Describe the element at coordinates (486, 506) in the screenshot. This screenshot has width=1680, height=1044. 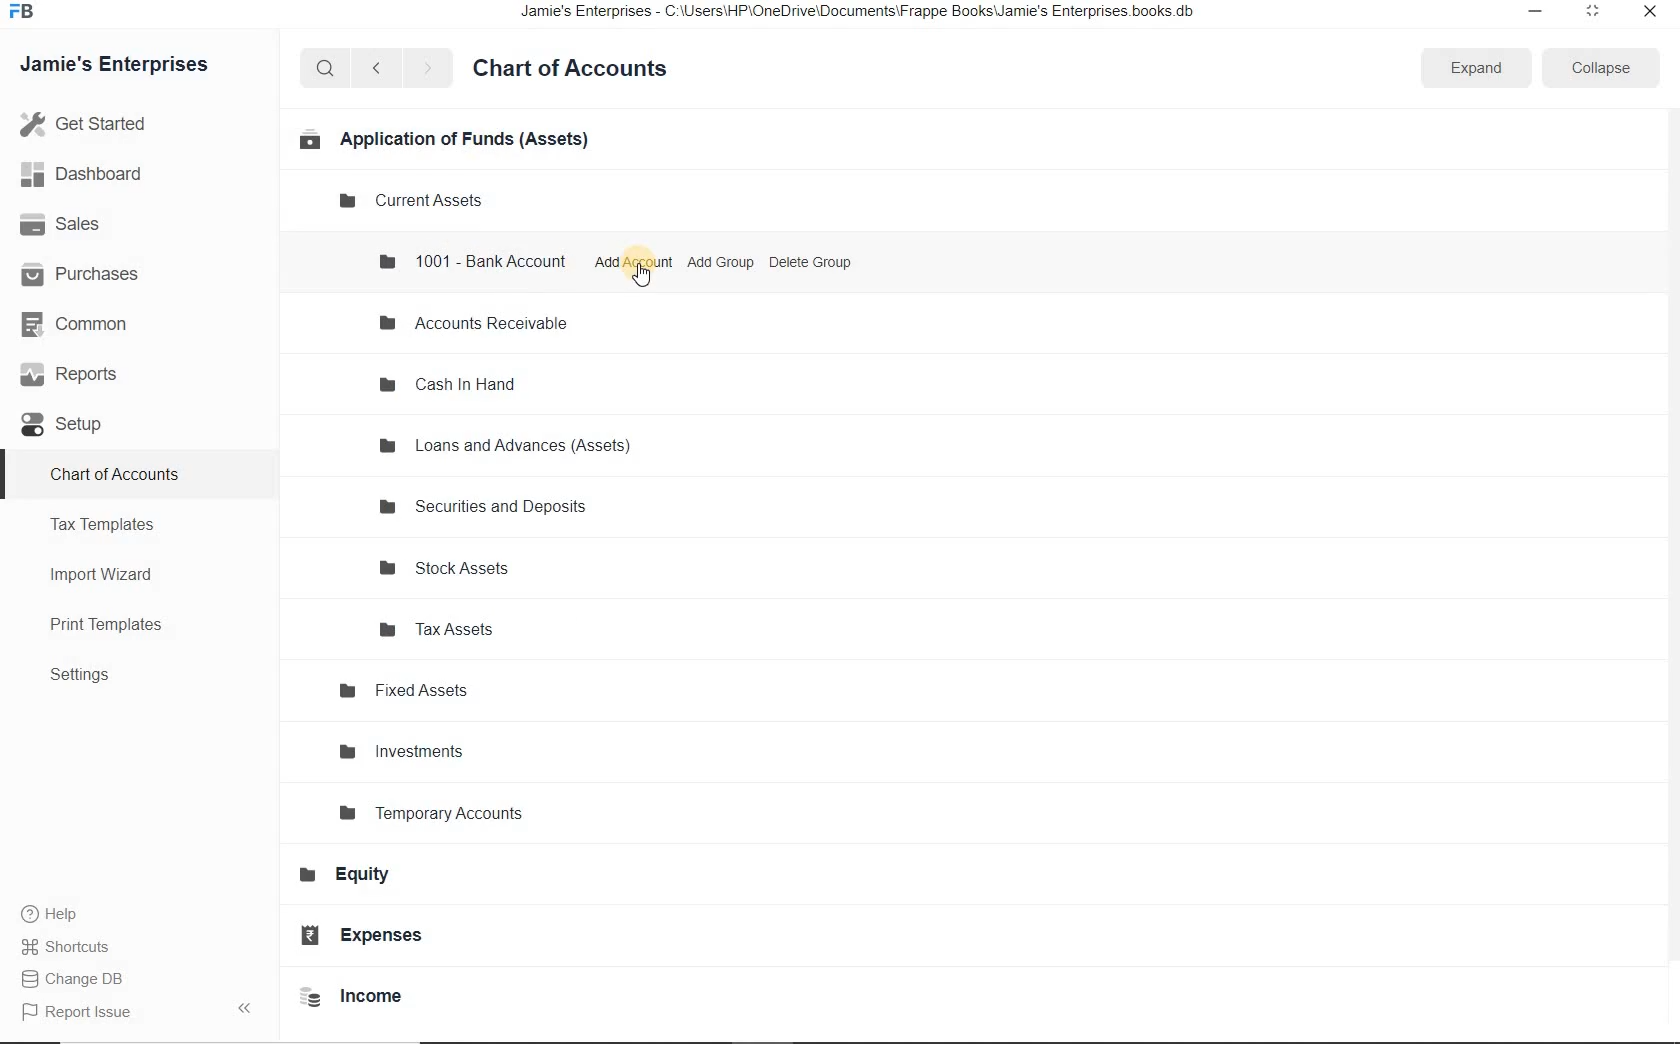
I see `Securities and Deposits` at that location.